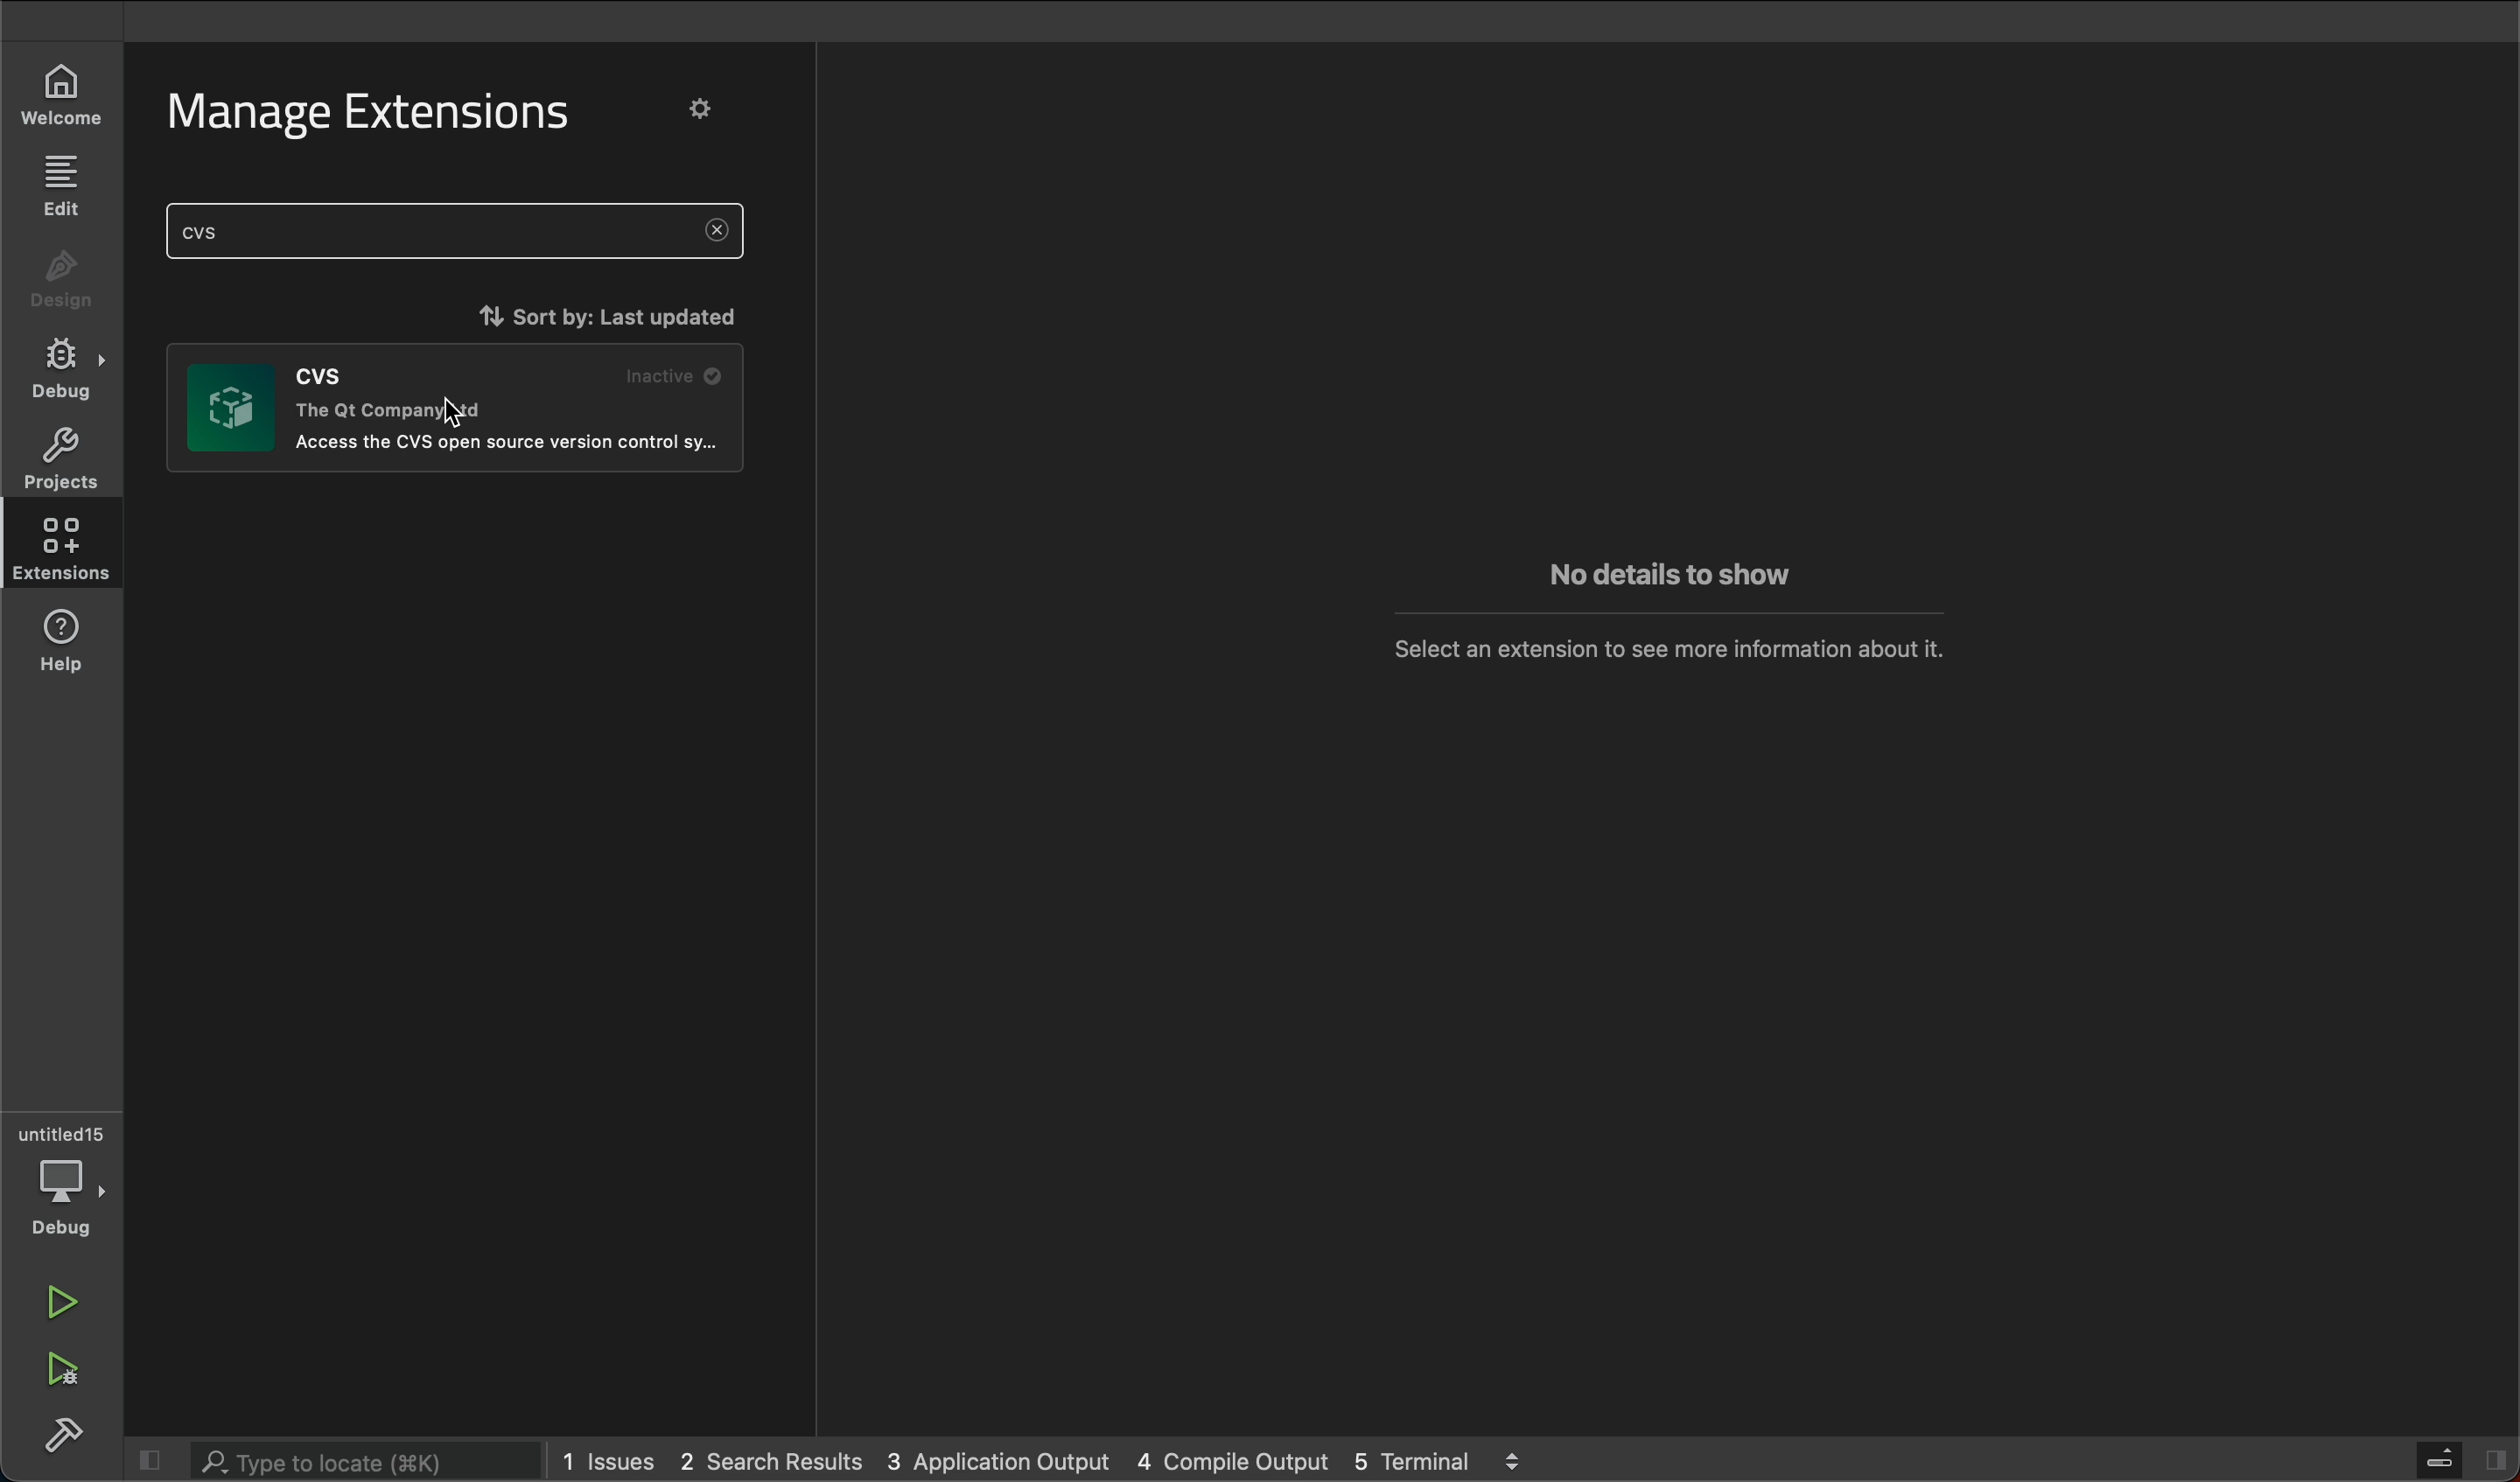 The width and height of the screenshot is (2520, 1482). Describe the element at coordinates (1668, 577) in the screenshot. I see `no extension message` at that location.